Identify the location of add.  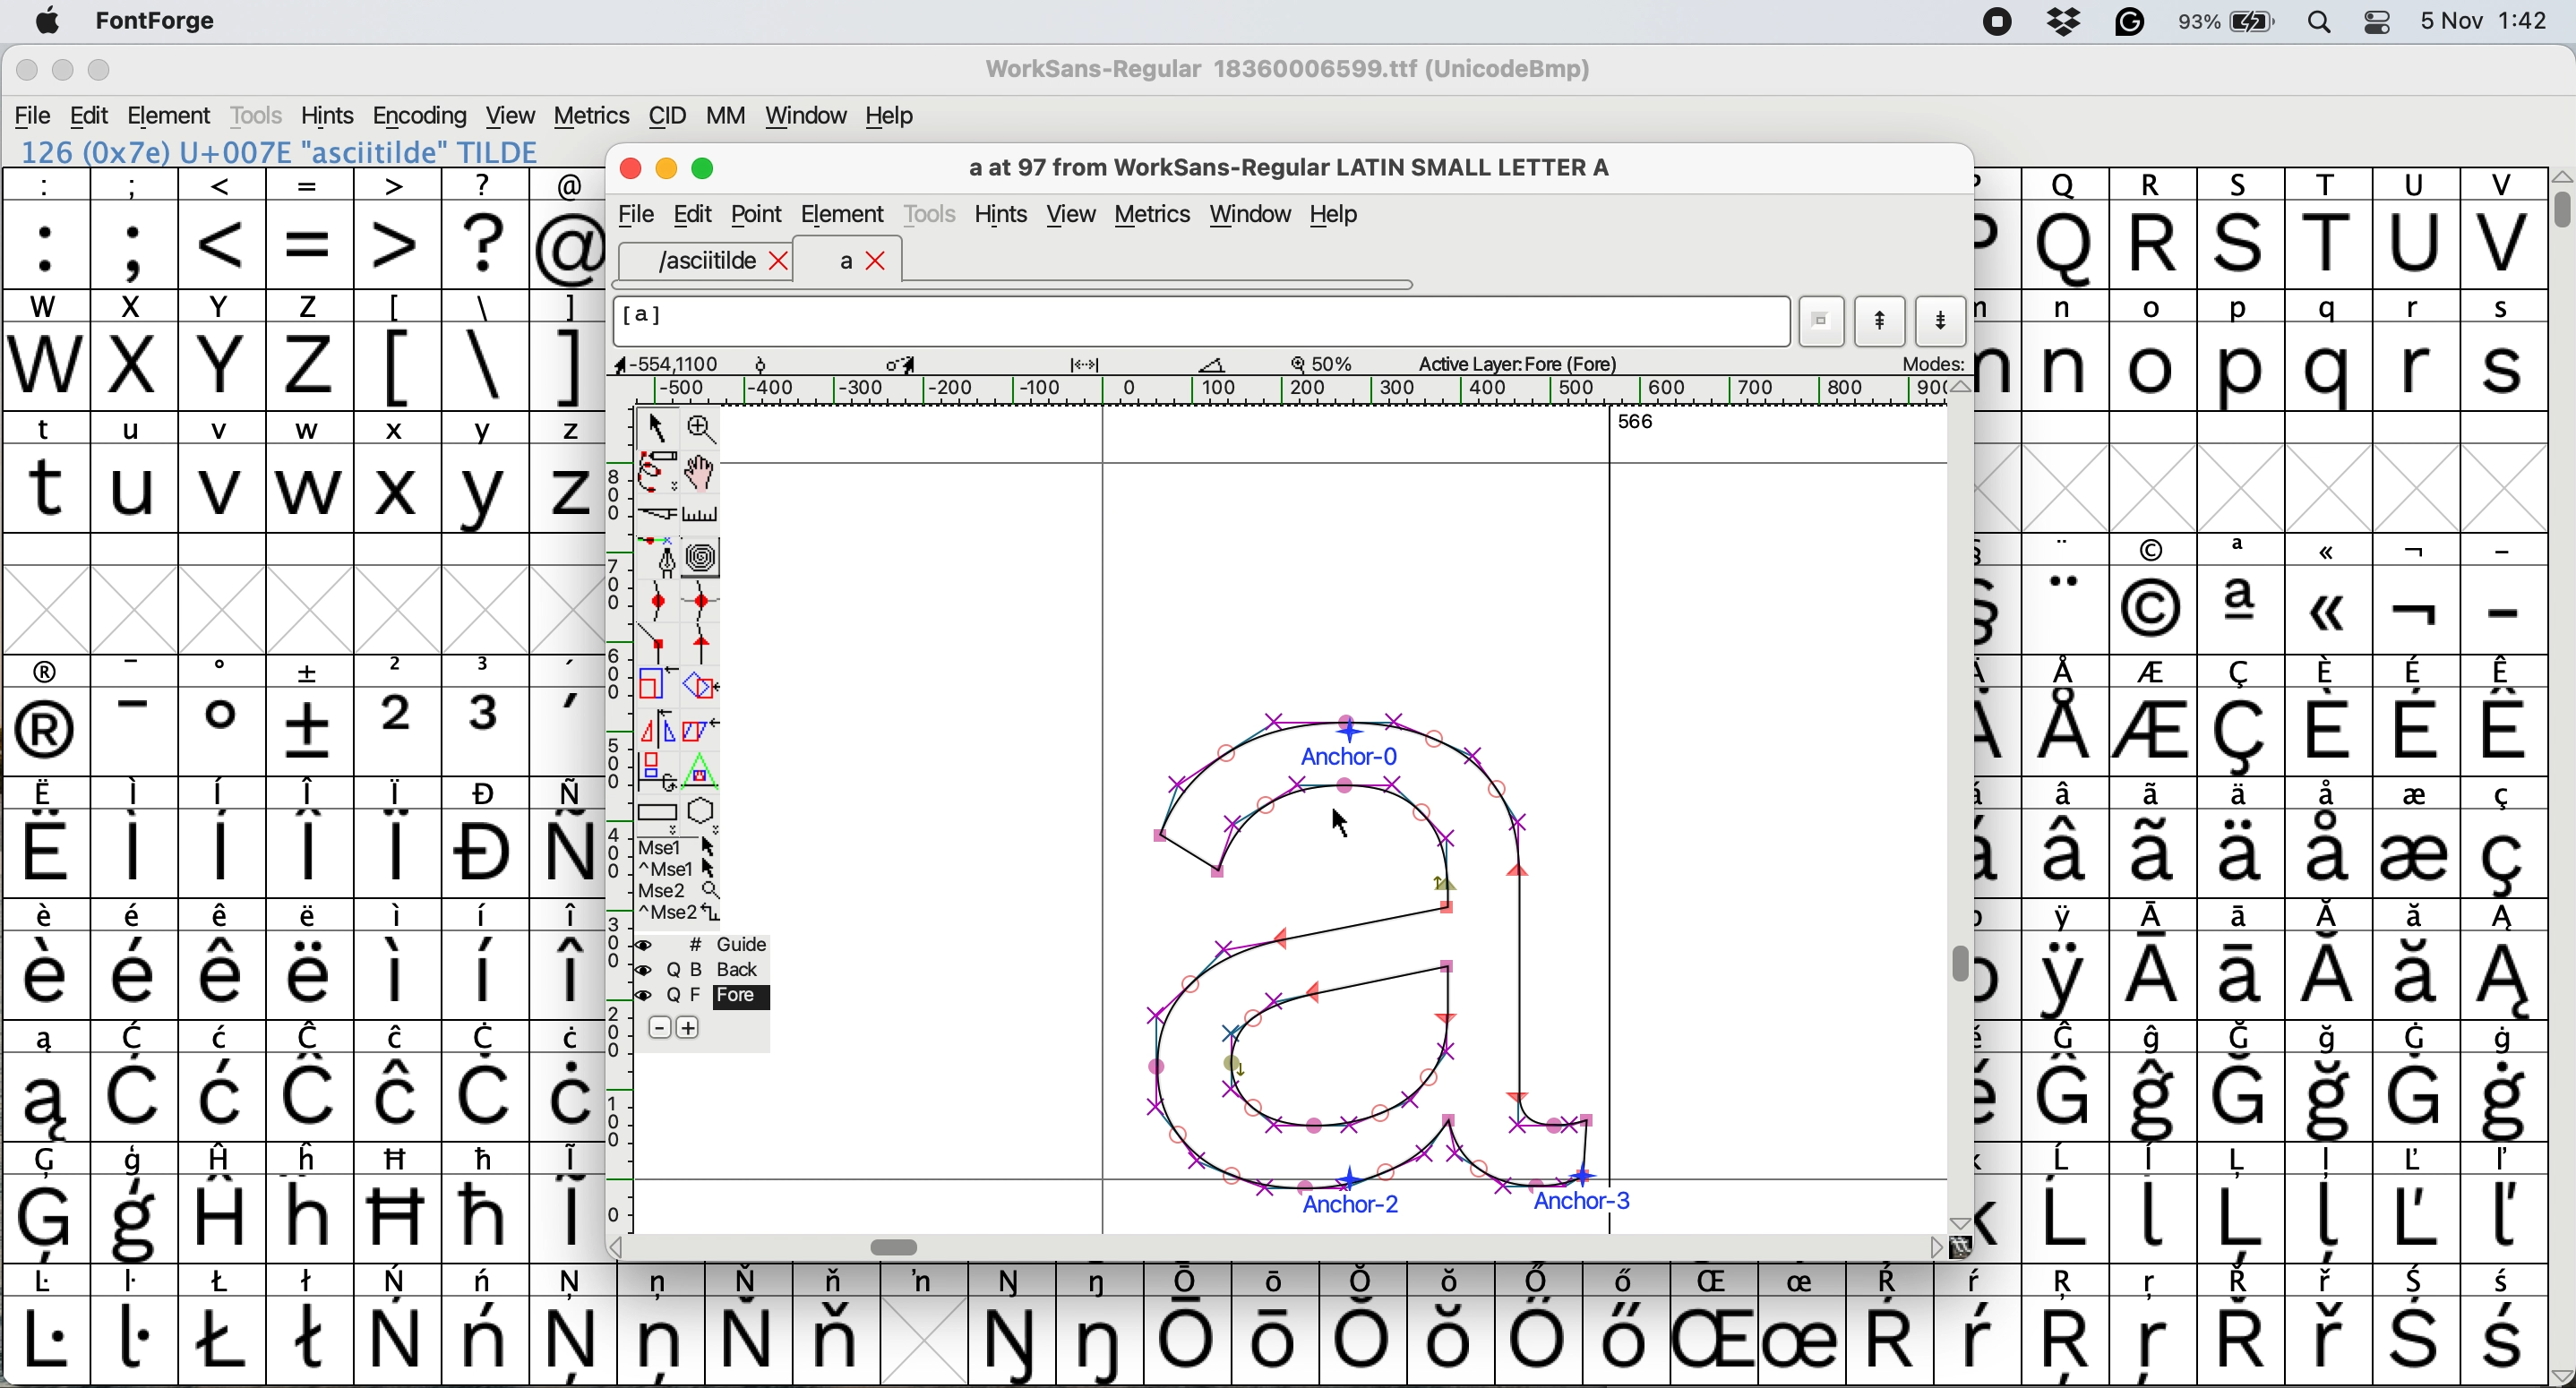
(691, 1027).